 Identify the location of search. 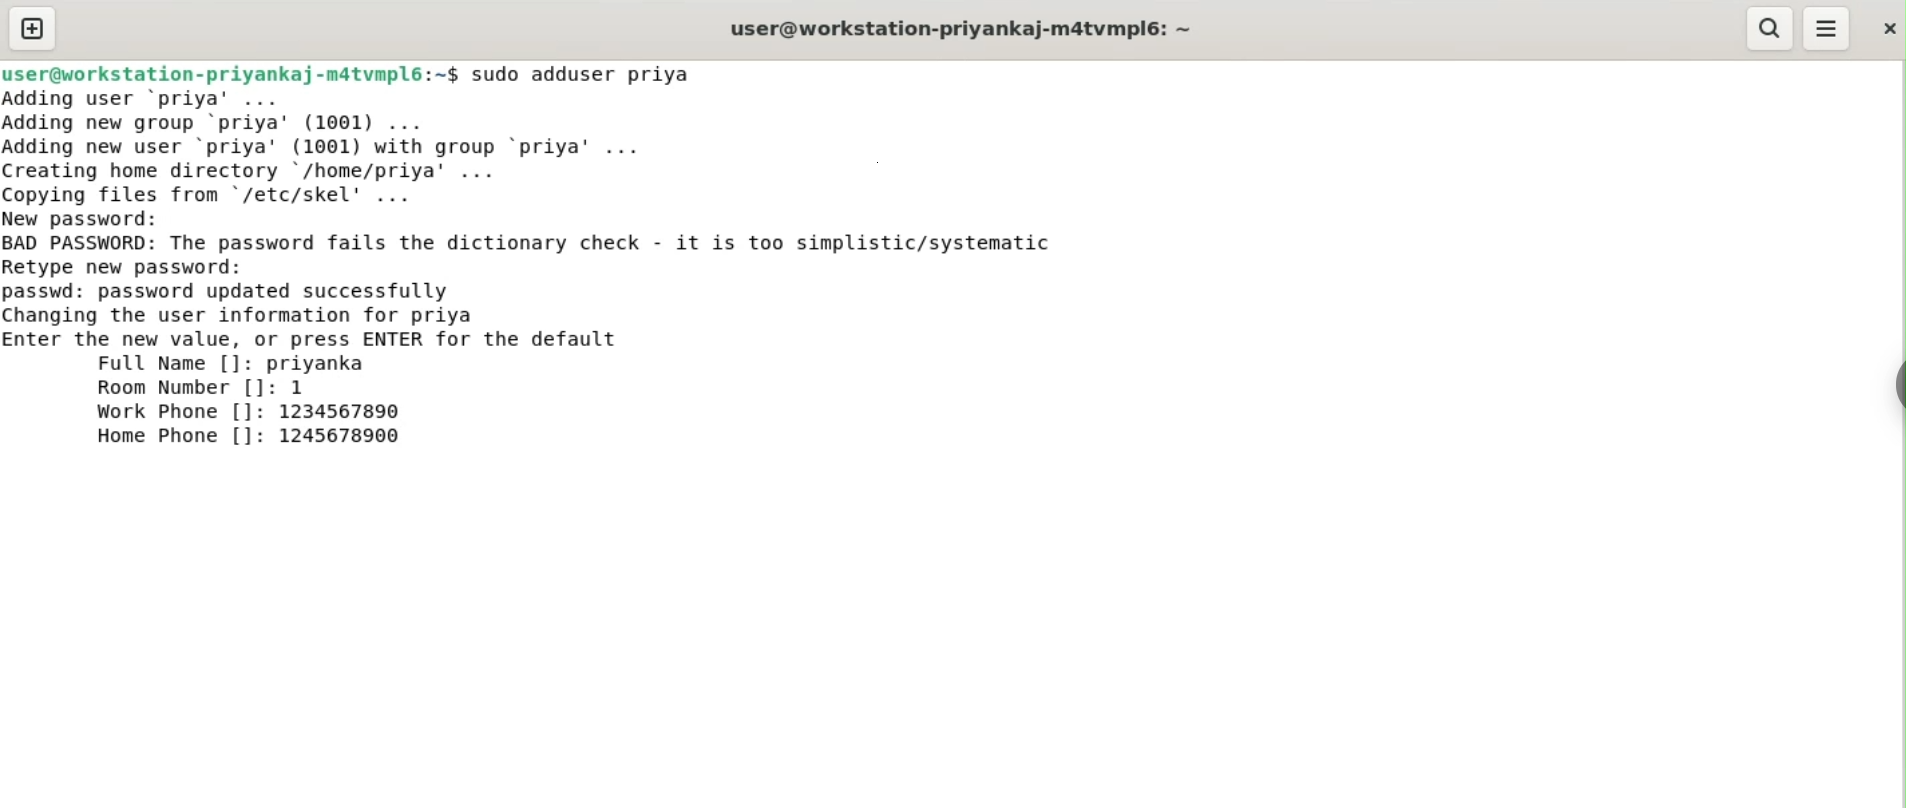
(1771, 29).